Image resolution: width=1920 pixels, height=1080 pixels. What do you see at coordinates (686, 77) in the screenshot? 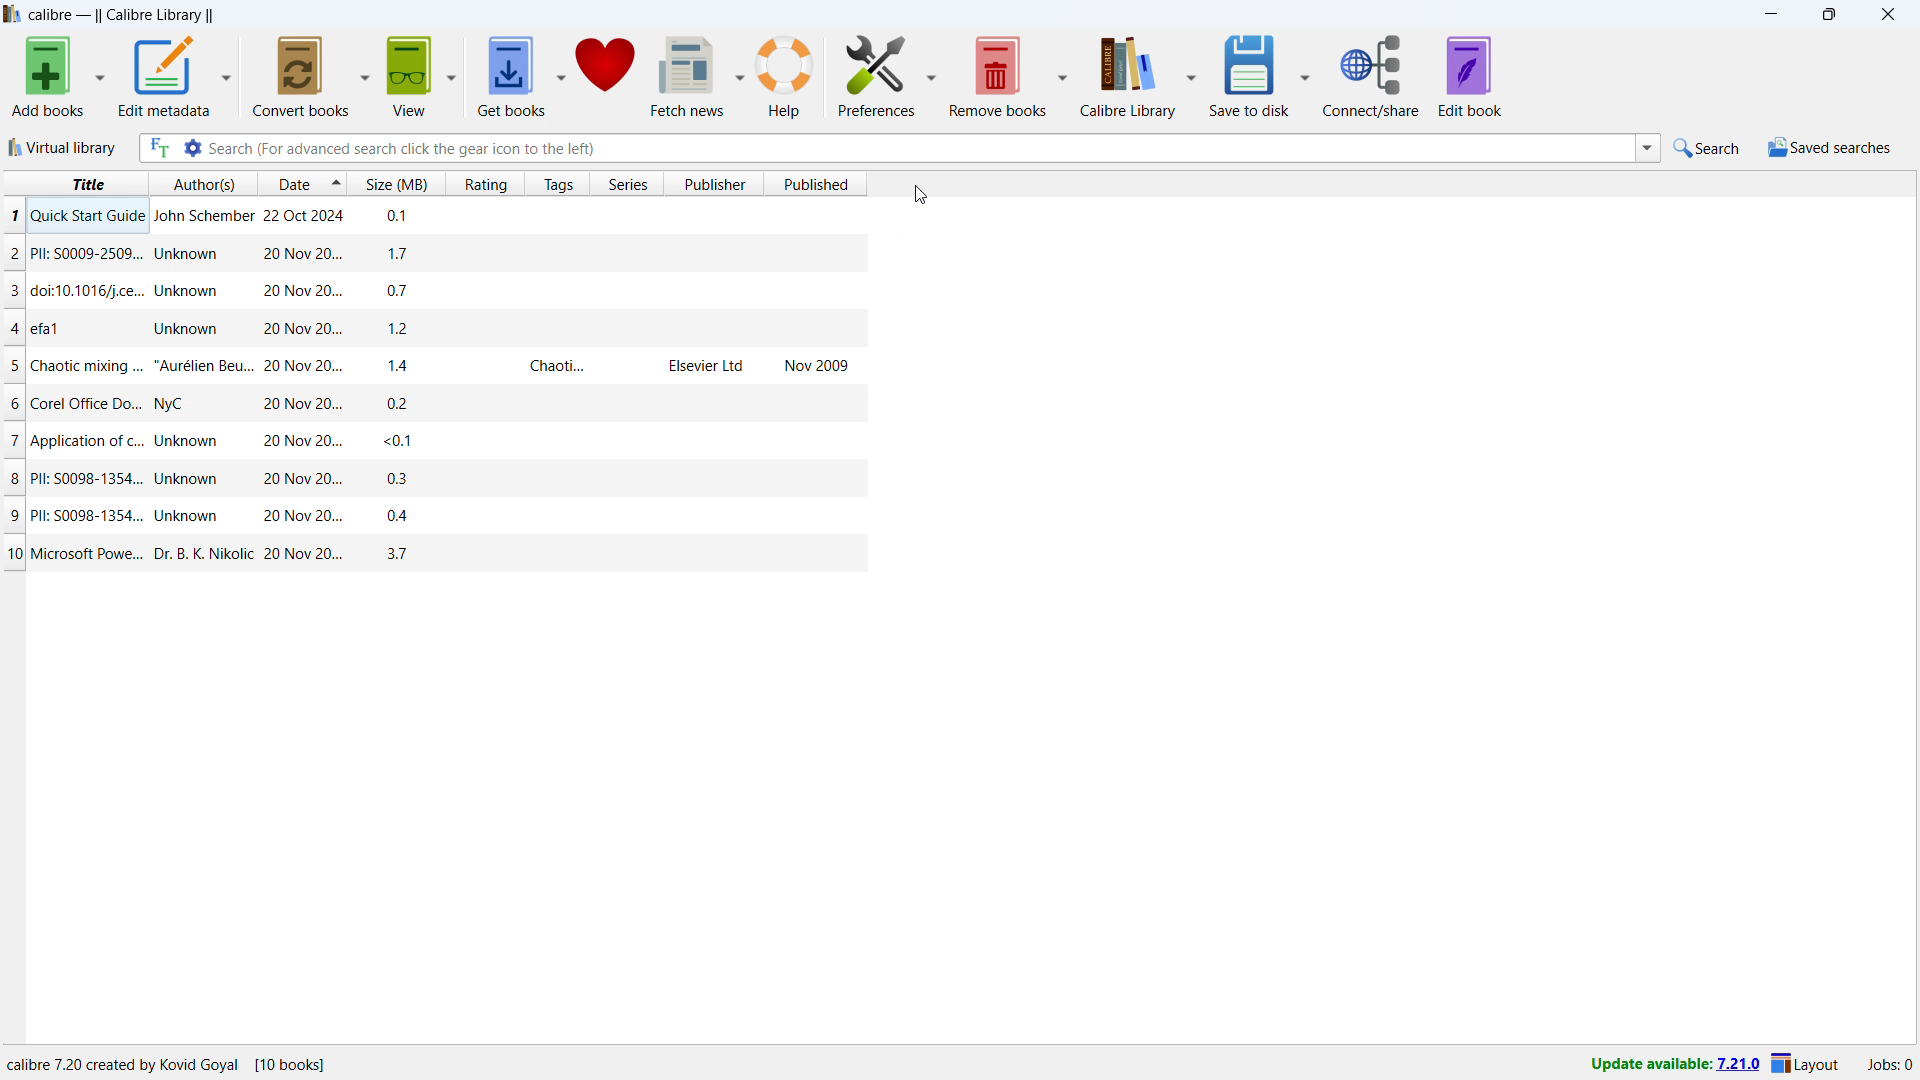
I see `fetch news` at bounding box center [686, 77].